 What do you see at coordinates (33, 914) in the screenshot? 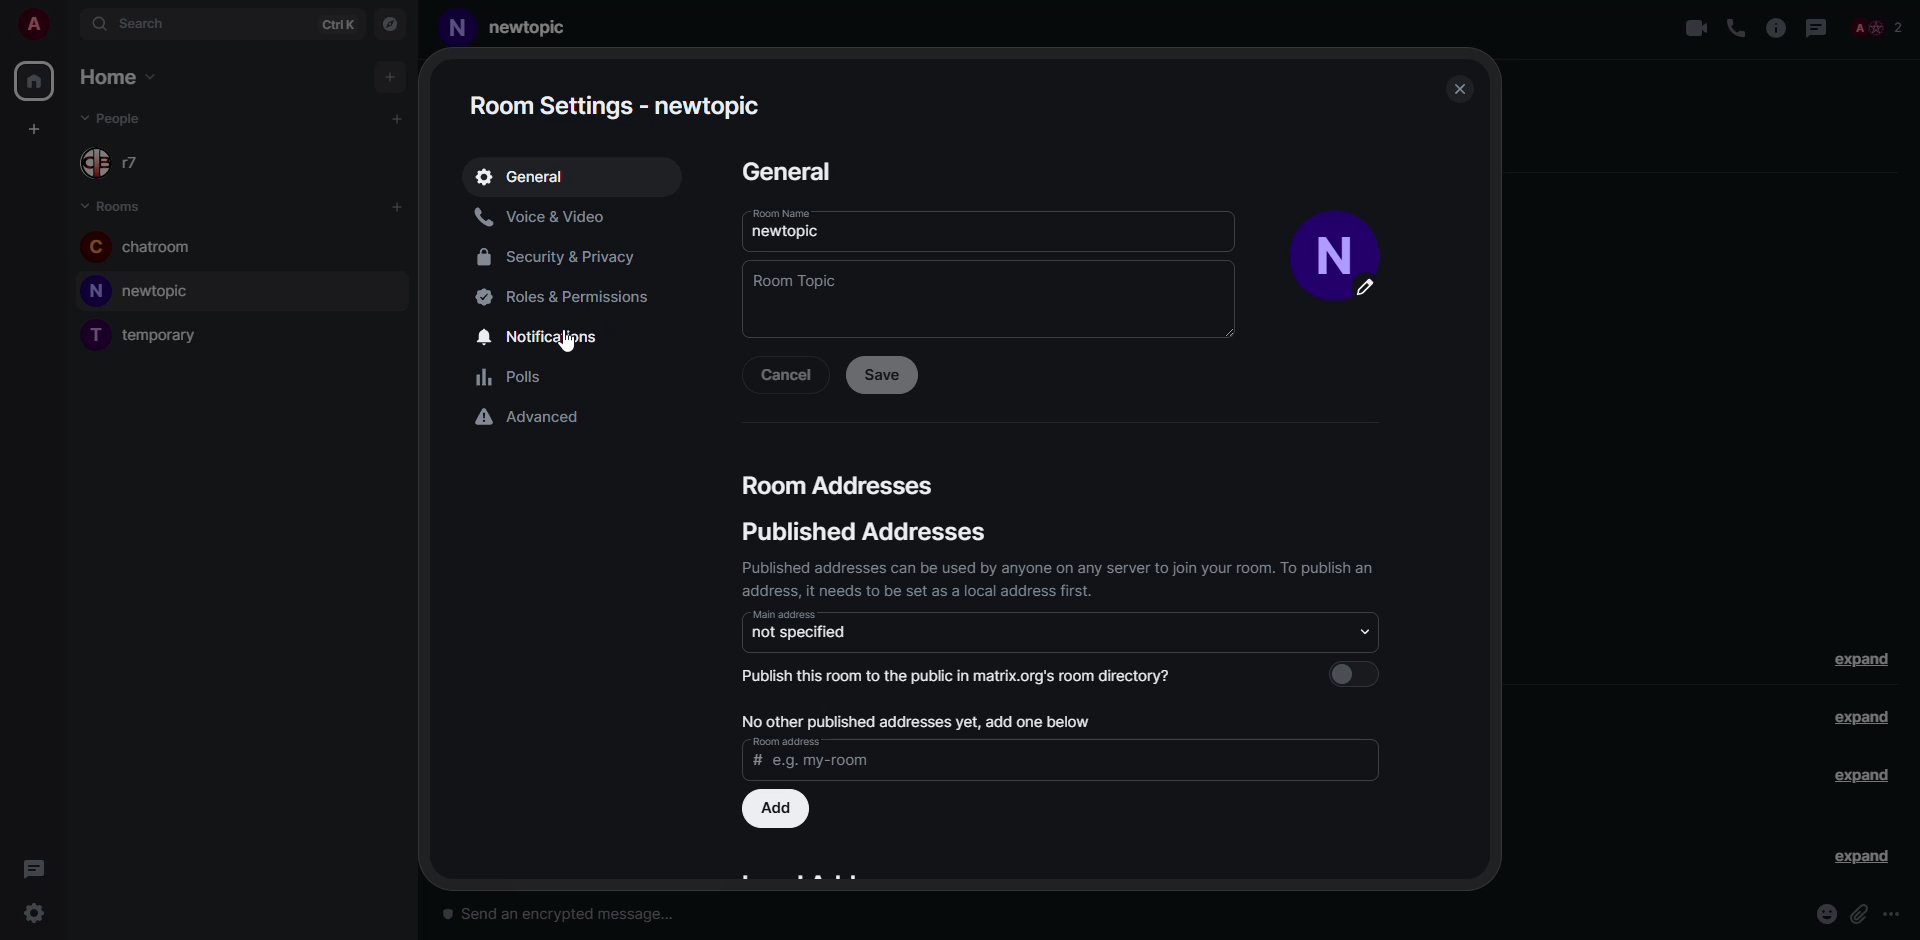
I see `quick settings` at bounding box center [33, 914].